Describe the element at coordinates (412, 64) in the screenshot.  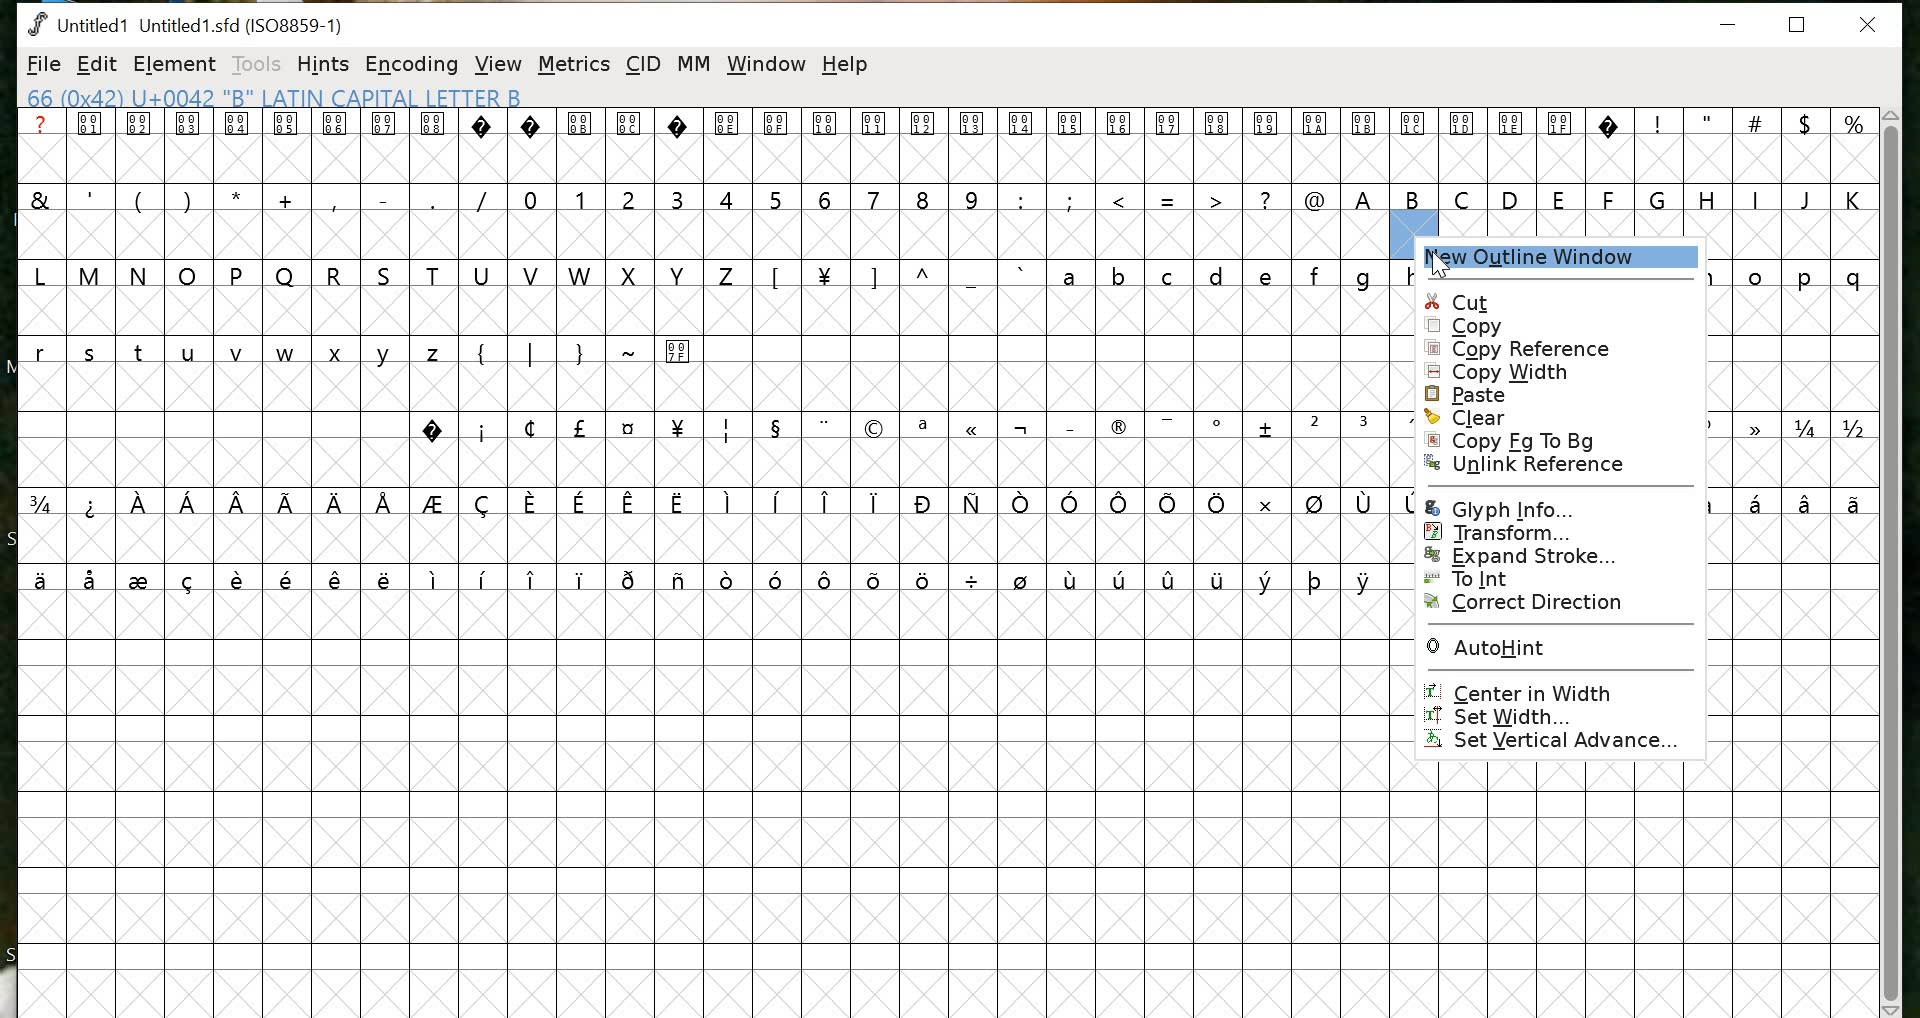
I see `ENCODING` at that location.